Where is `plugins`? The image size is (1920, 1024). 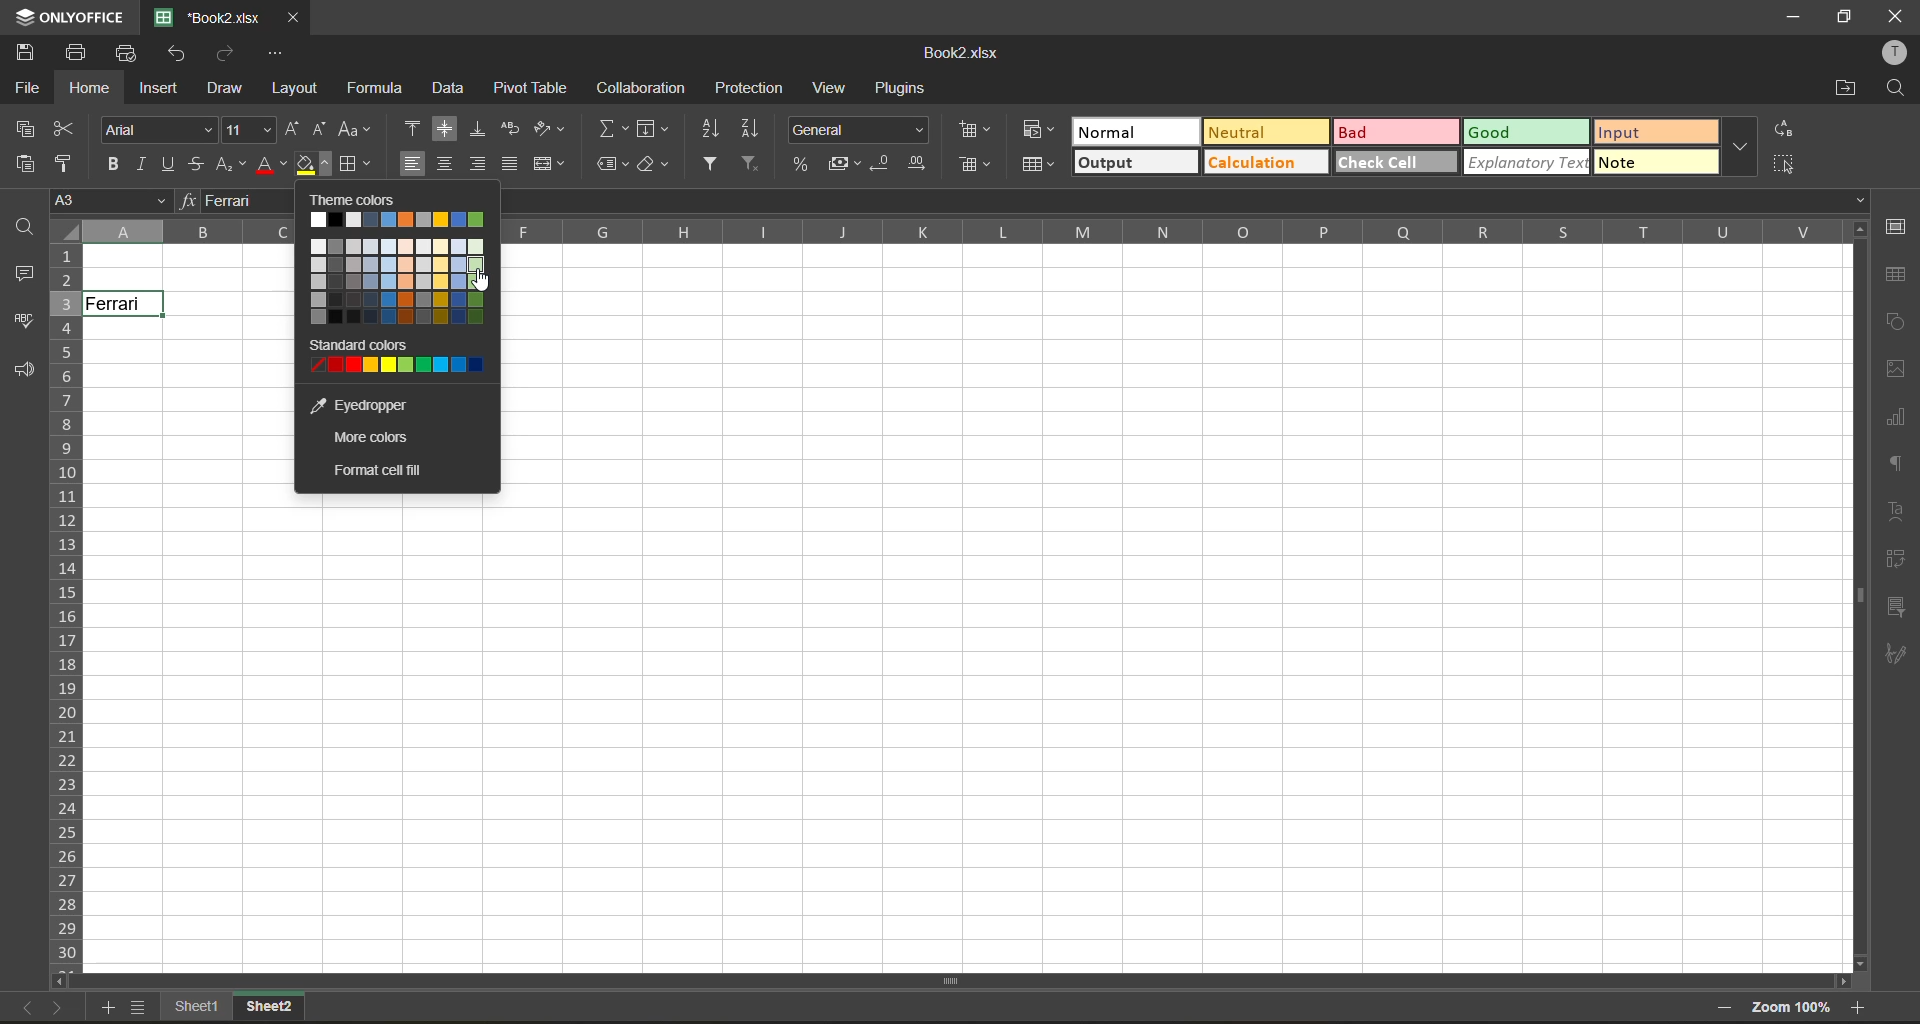 plugins is located at coordinates (903, 92).